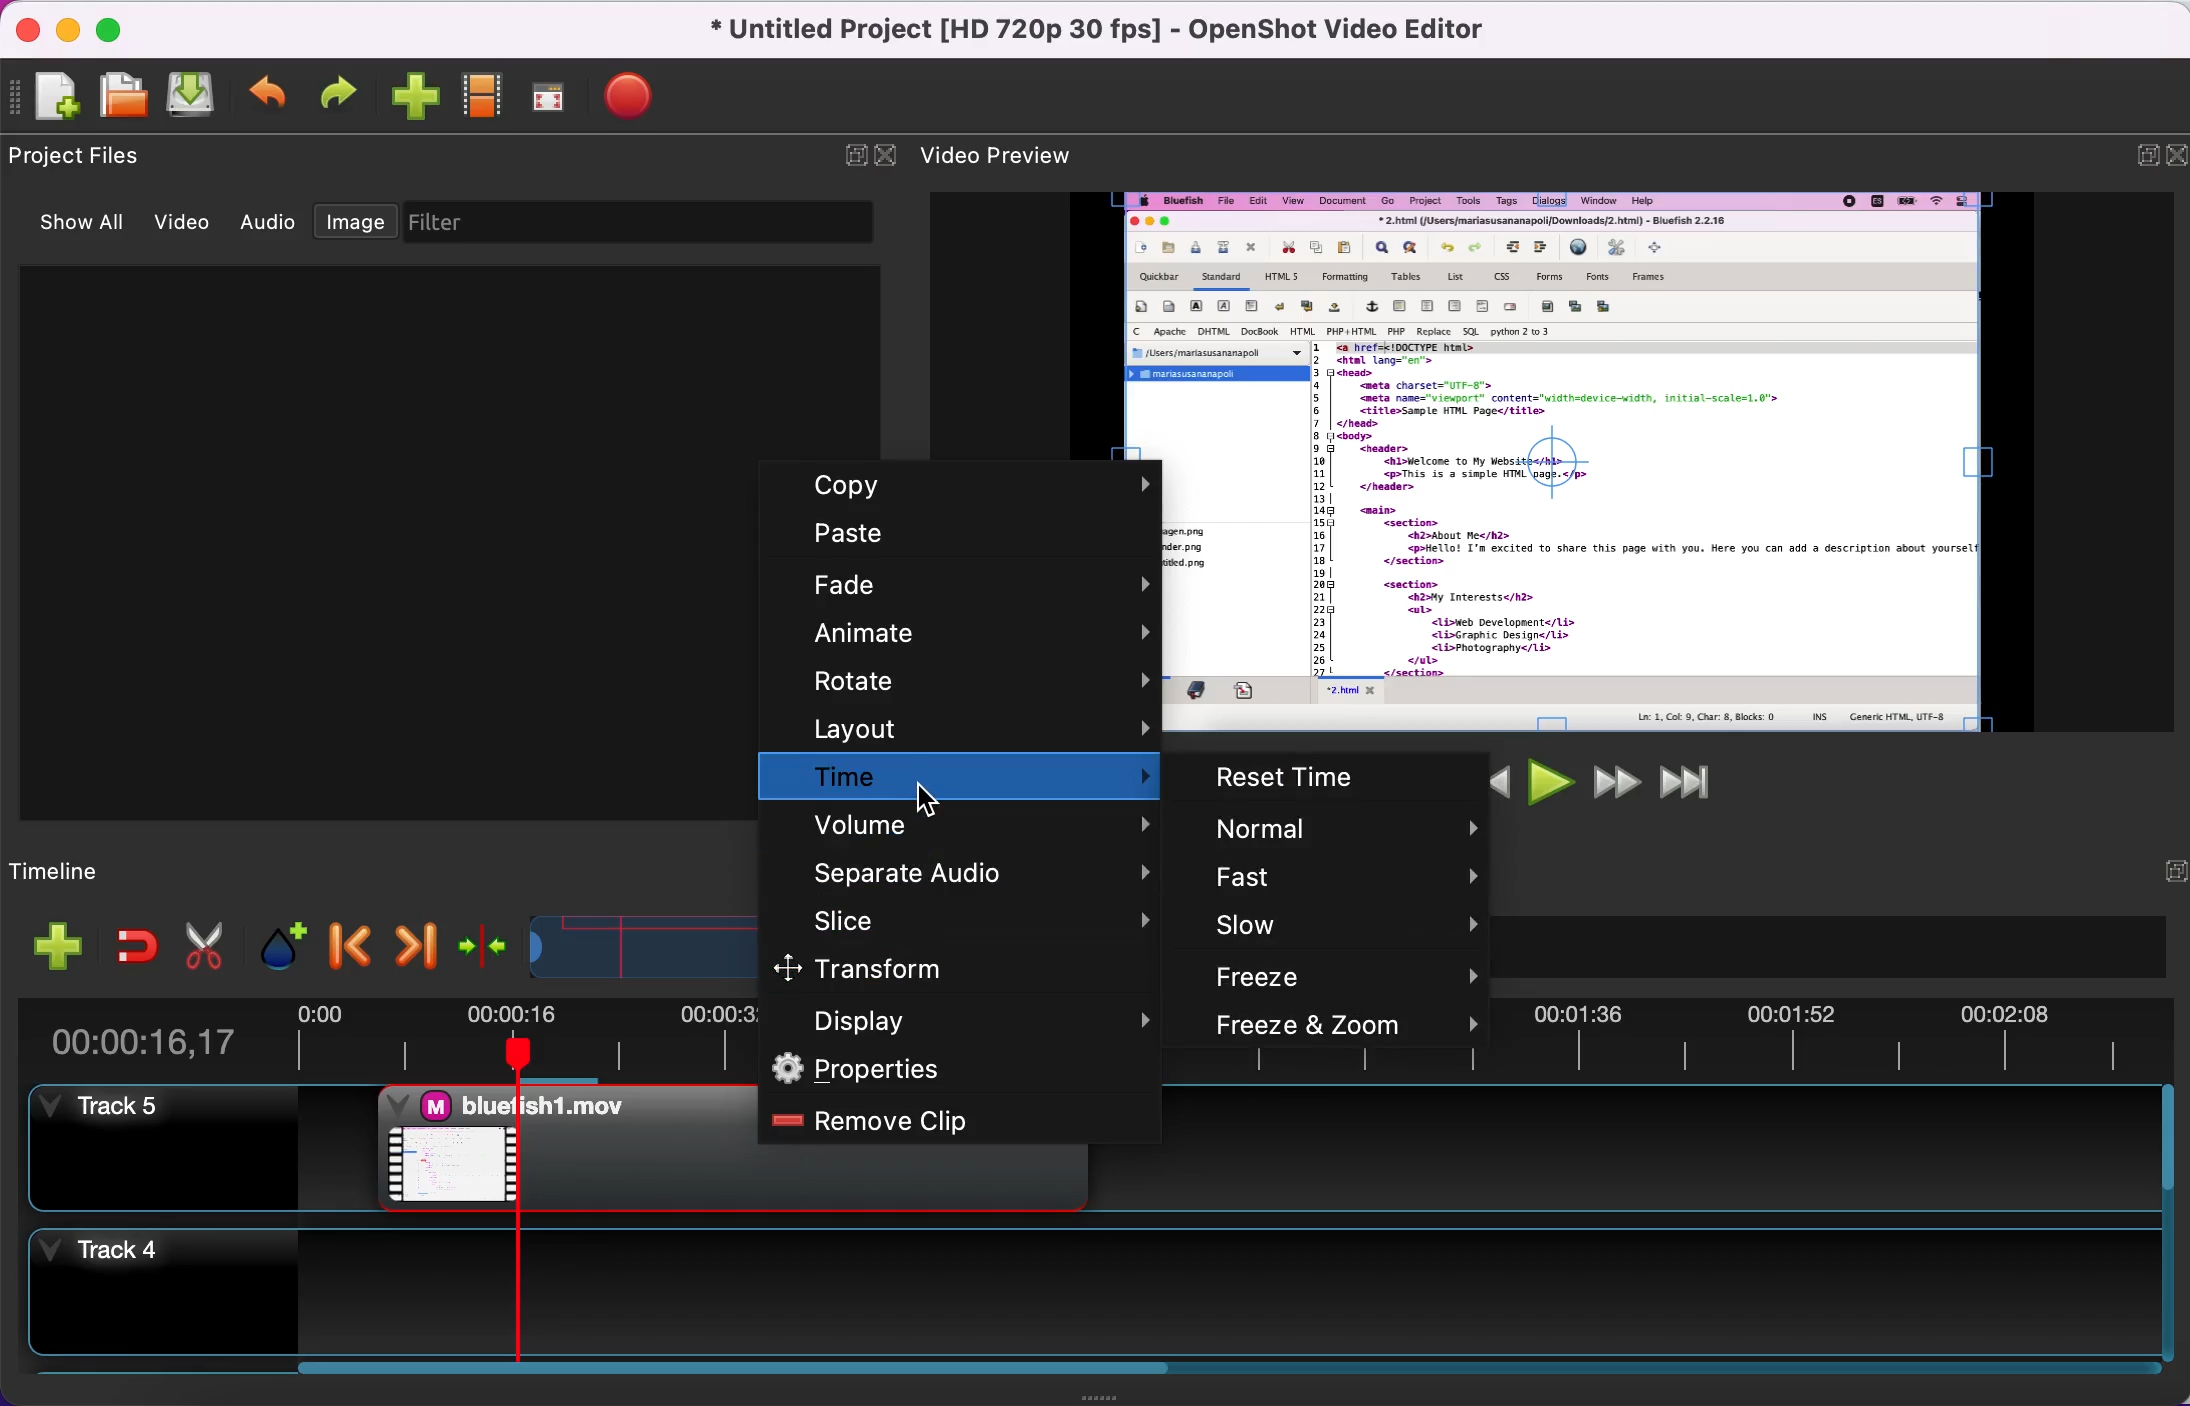  What do you see at coordinates (962, 824) in the screenshot?
I see `volume` at bounding box center [962, 824].